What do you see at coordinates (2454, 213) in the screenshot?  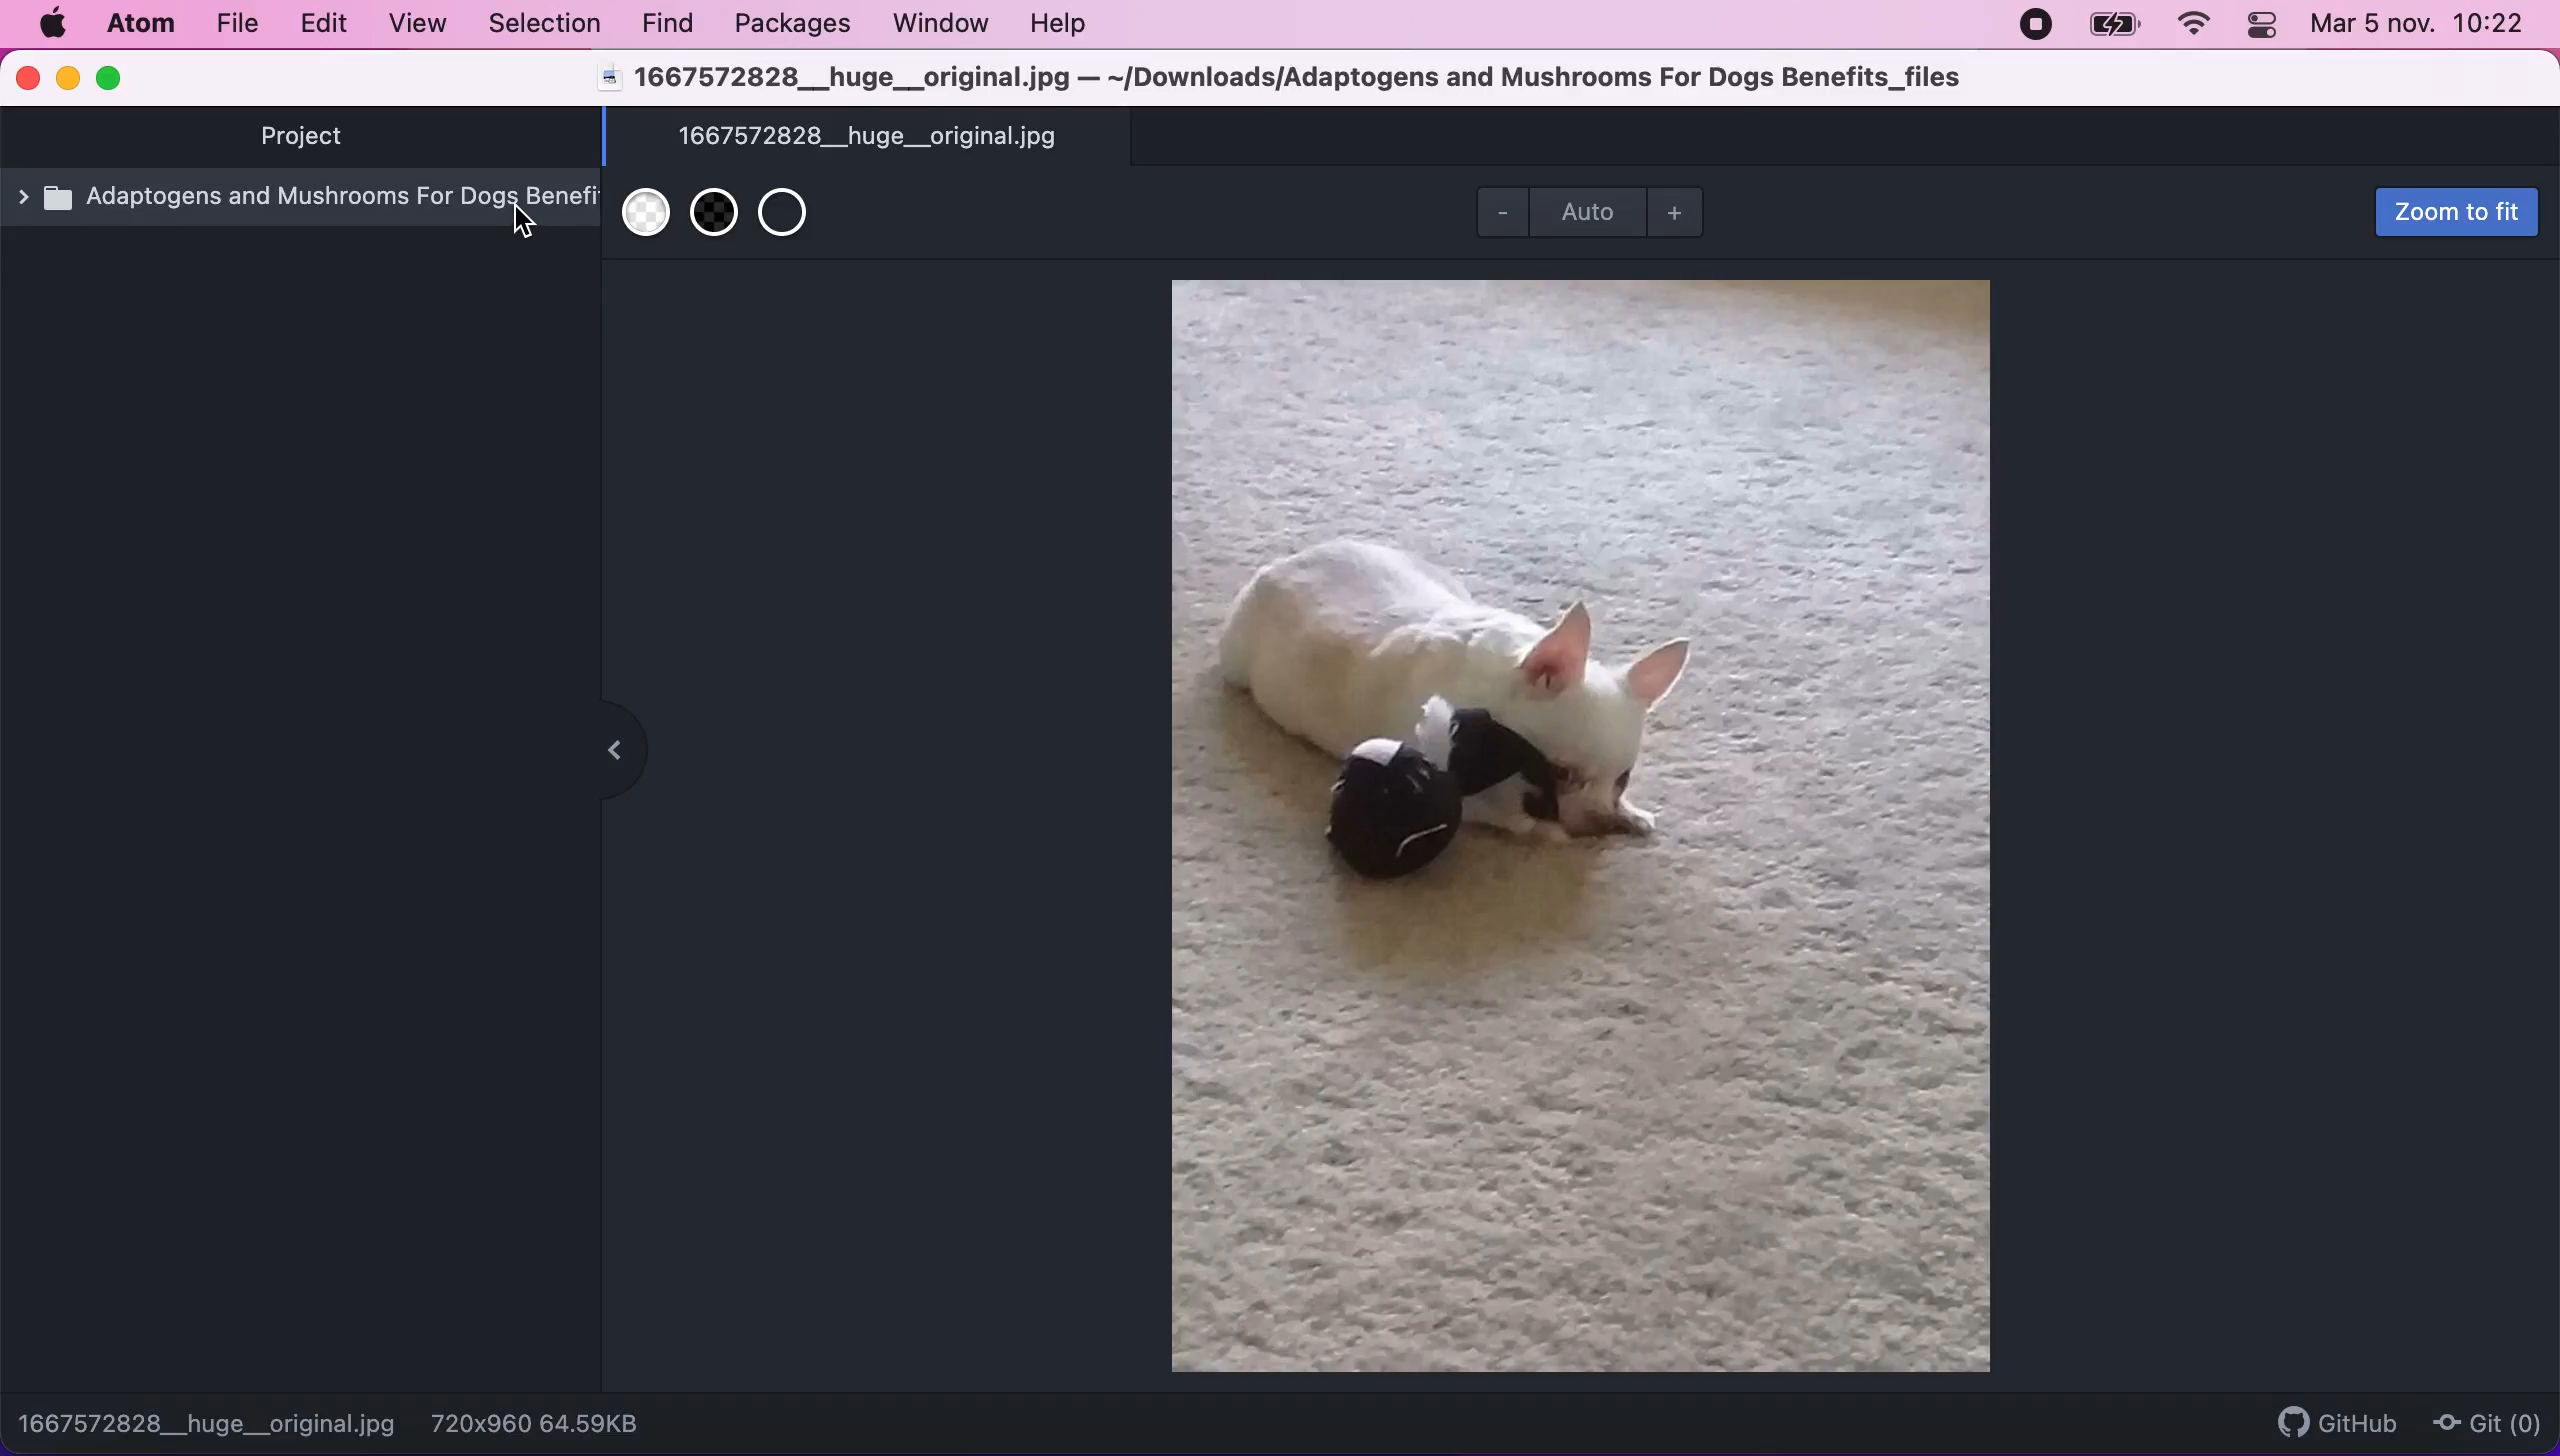 I see `zoom to fit` at bounding box center [2454, 213].